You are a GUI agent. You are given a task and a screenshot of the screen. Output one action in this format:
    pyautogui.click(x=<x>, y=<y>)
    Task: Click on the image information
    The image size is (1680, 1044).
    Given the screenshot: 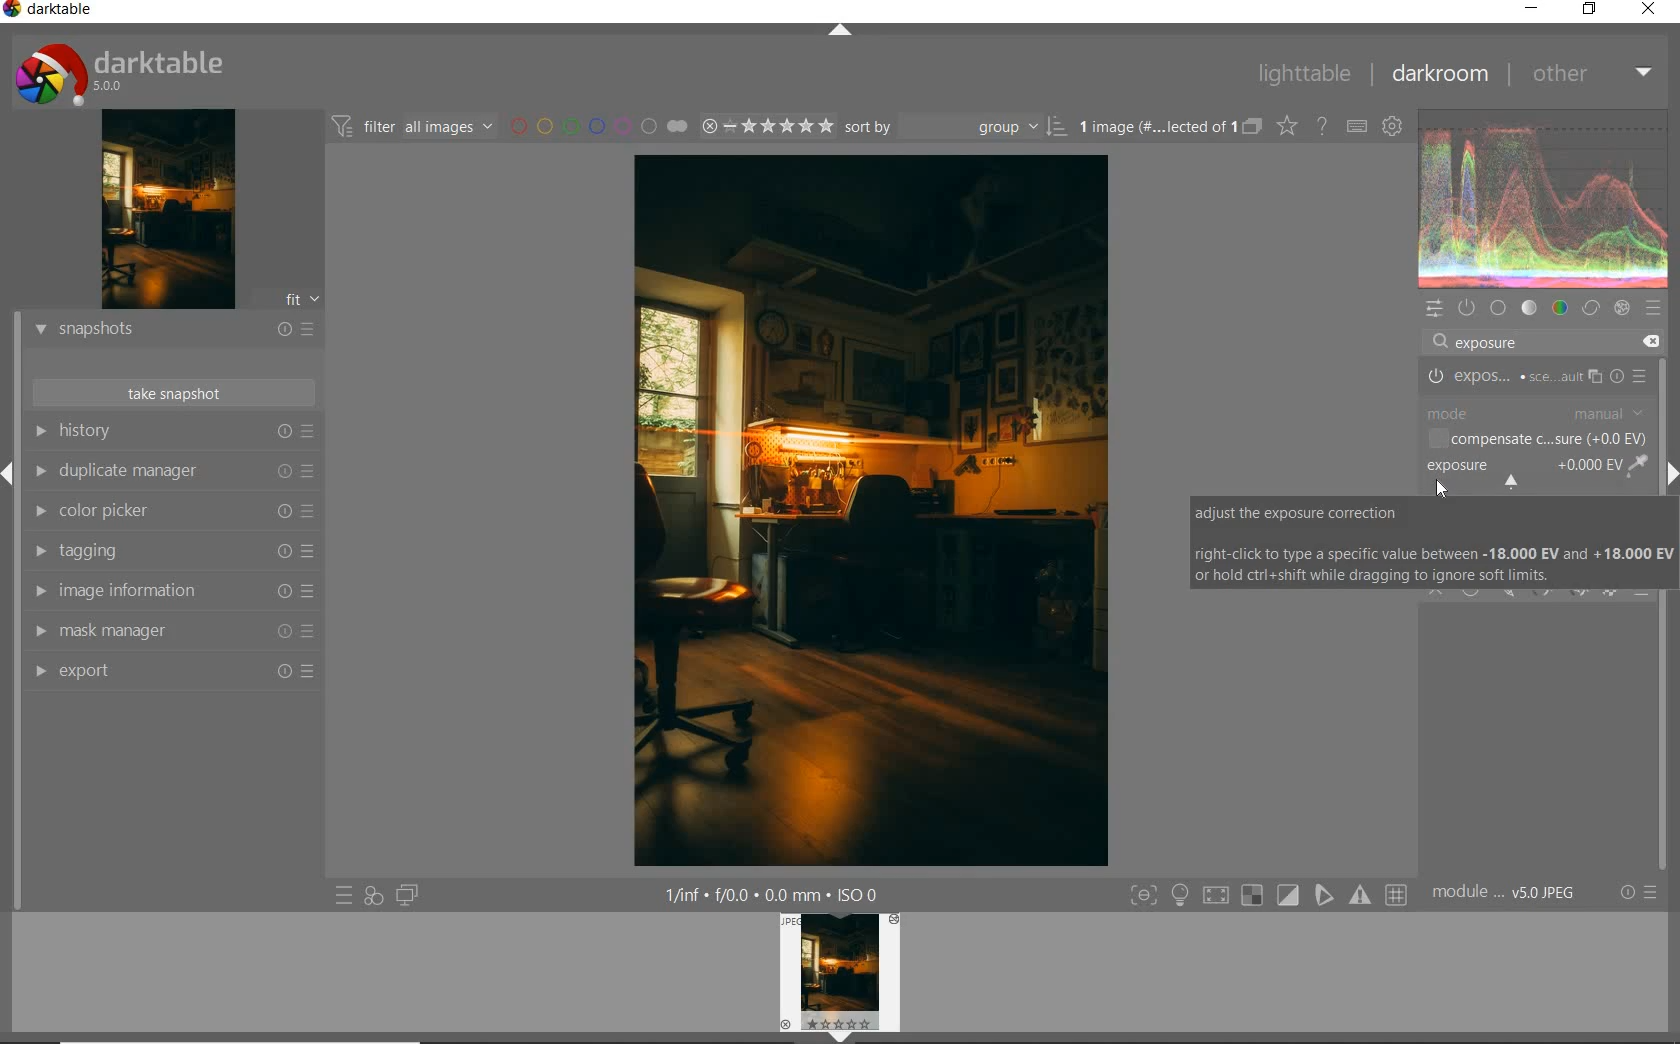 What is the action you would take?
    pyautogui.click(x=171, y=591)
    